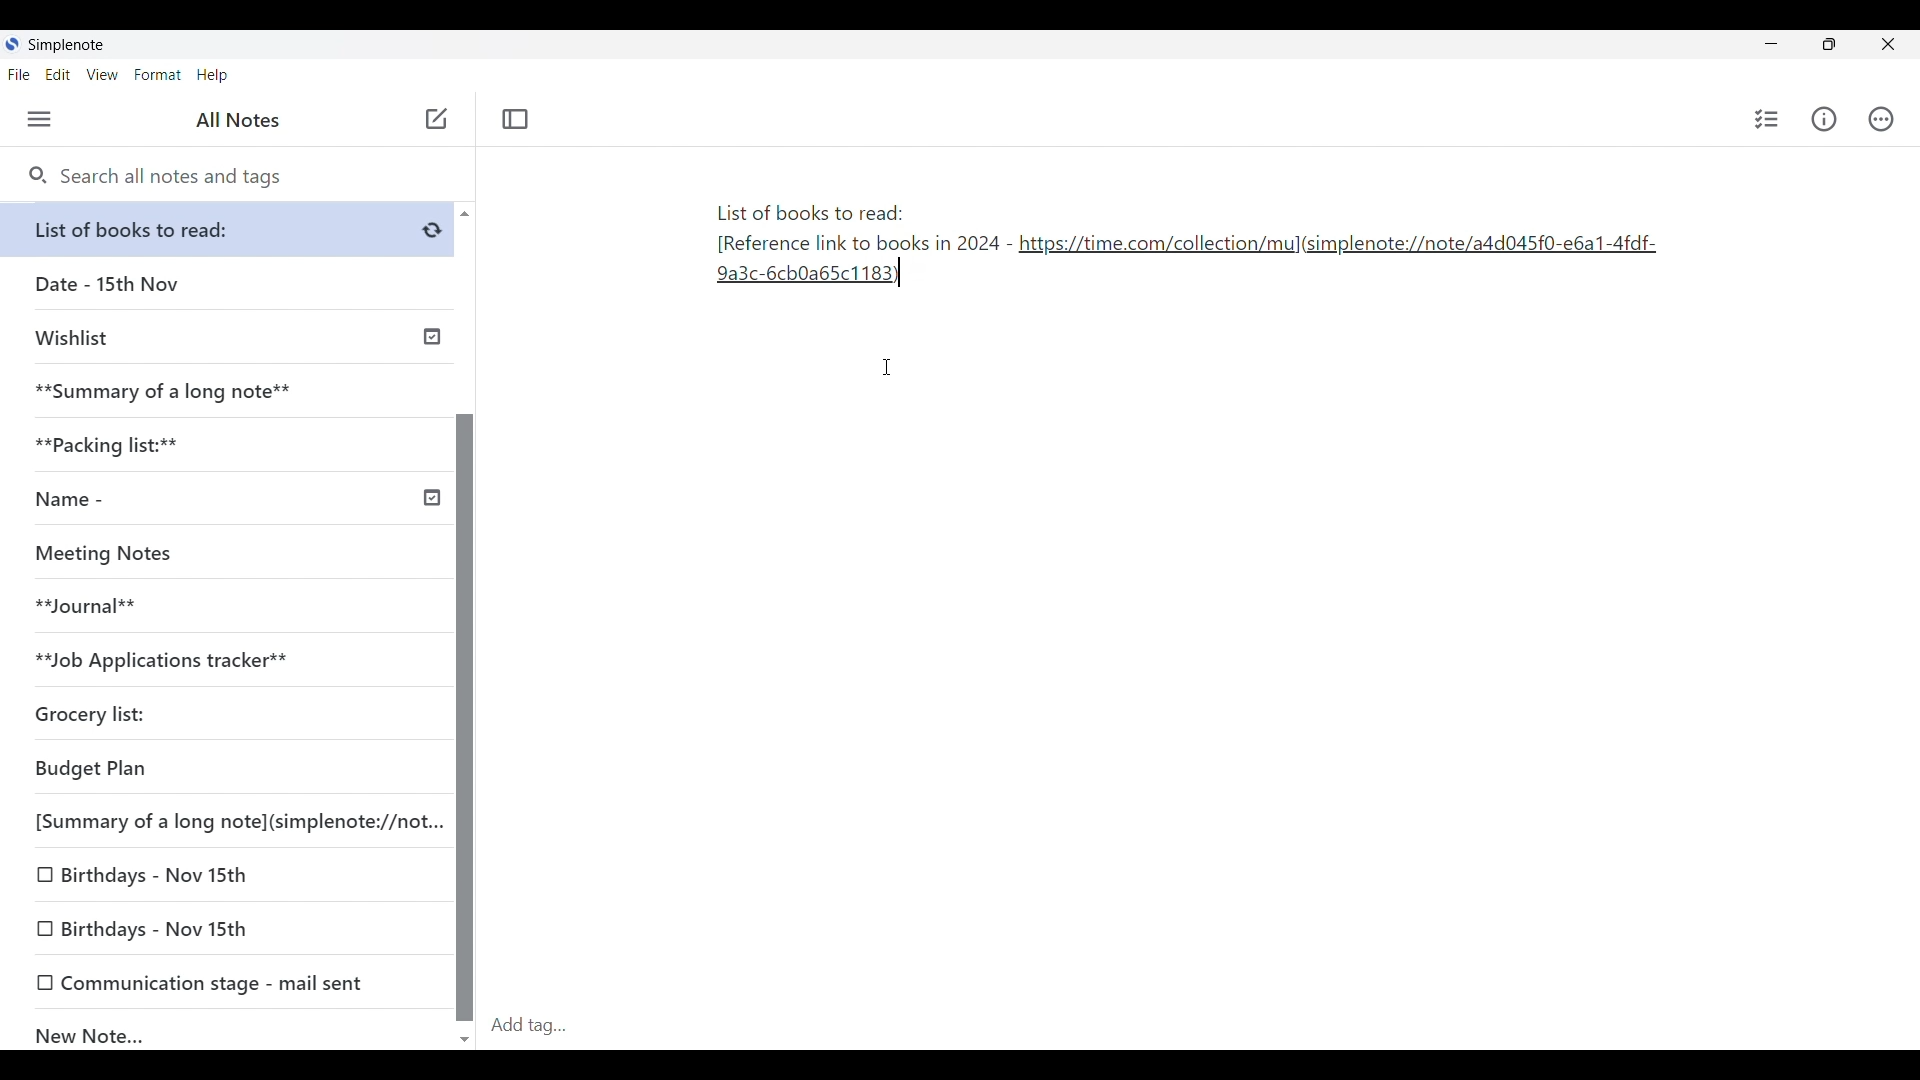  I want to click on Vertical scroll bar, so click(464, 624).